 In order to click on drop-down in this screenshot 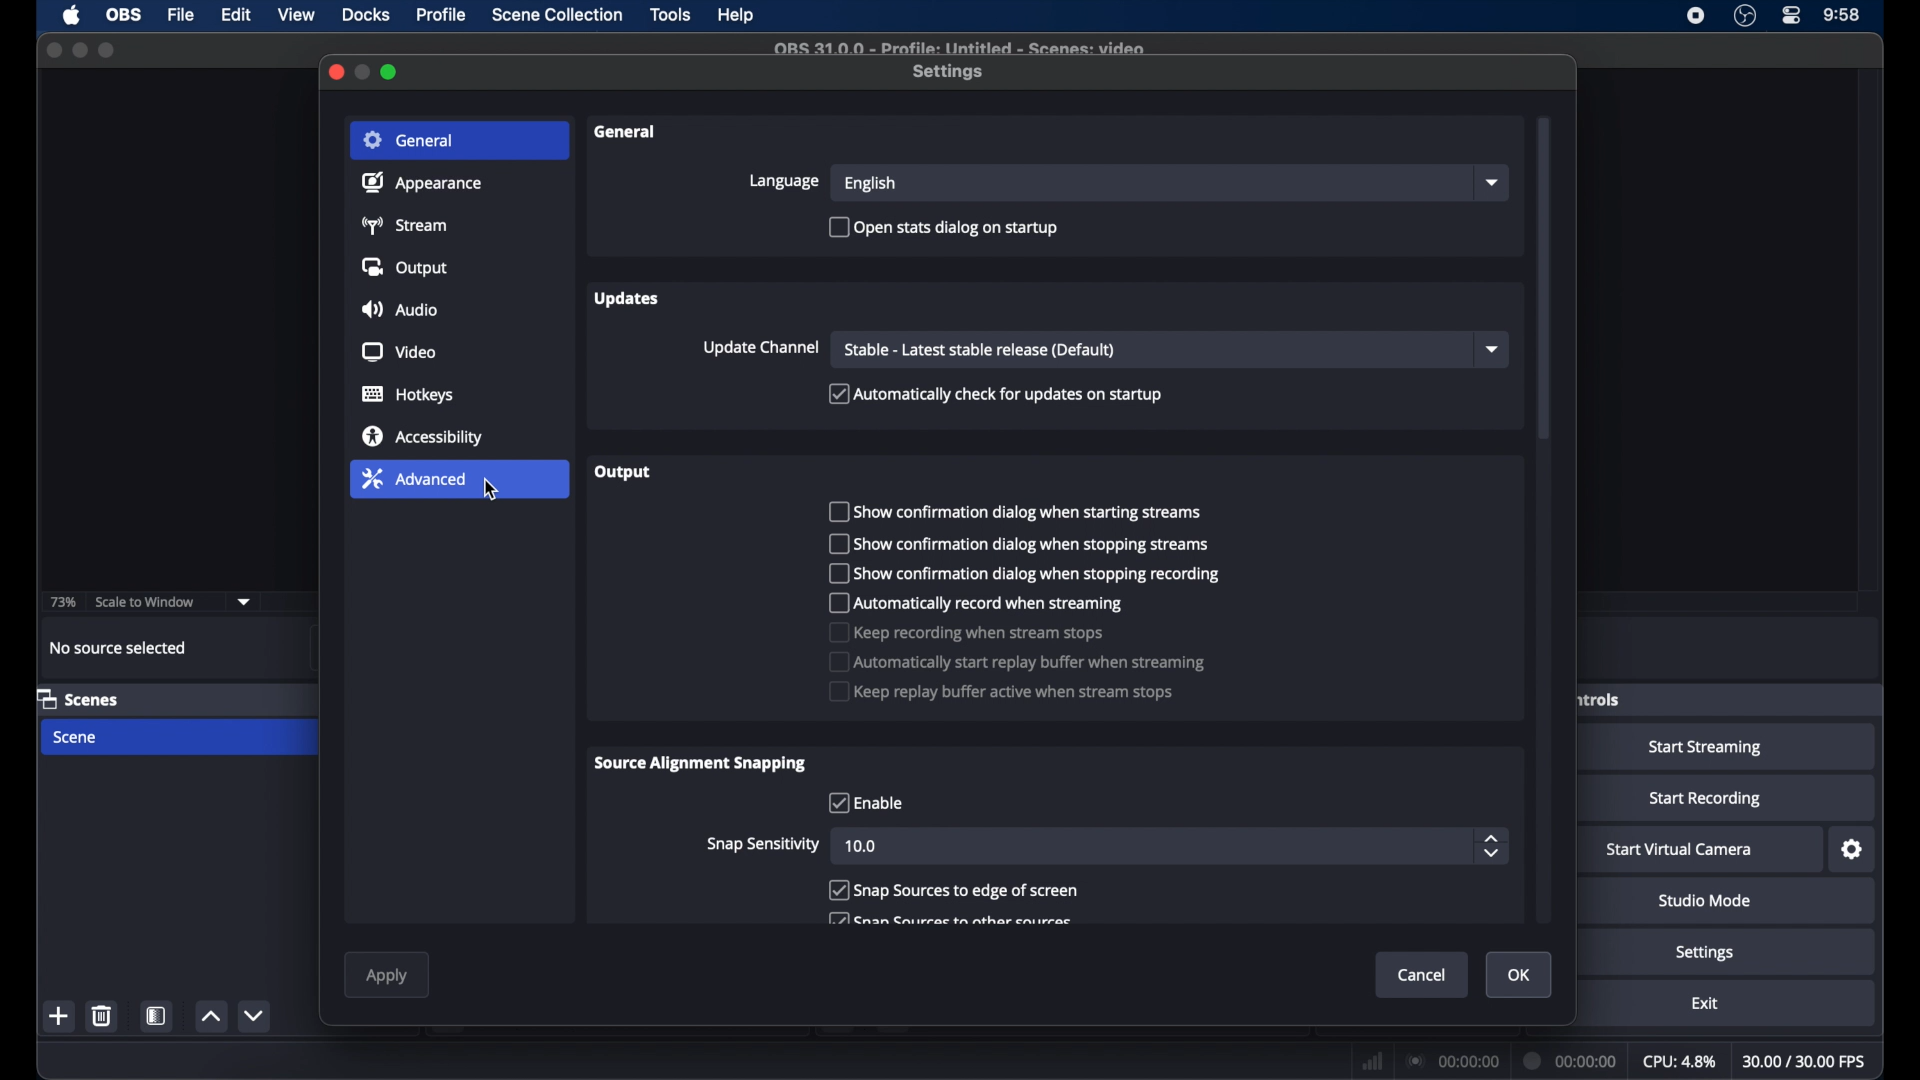, I will do `click(1492, 183)`.